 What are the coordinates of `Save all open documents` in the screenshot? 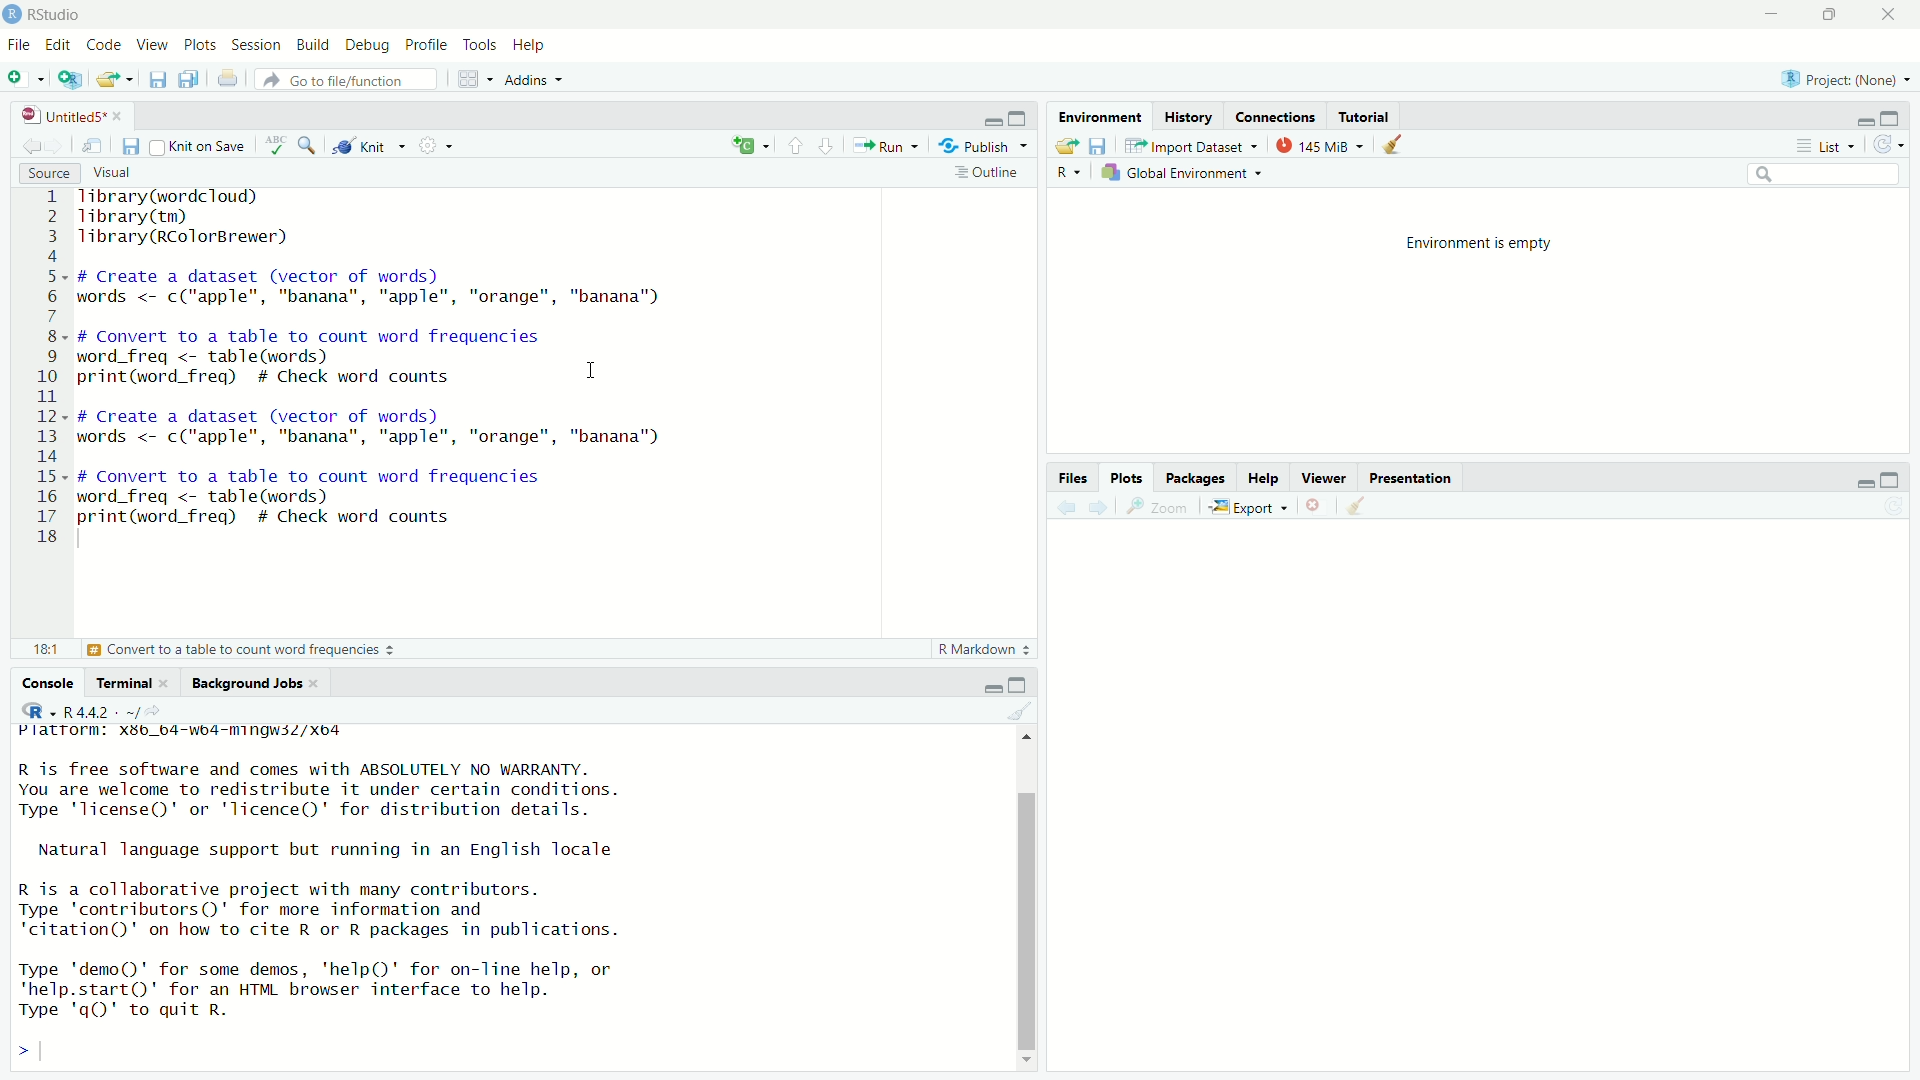 It's located at (190, 80).